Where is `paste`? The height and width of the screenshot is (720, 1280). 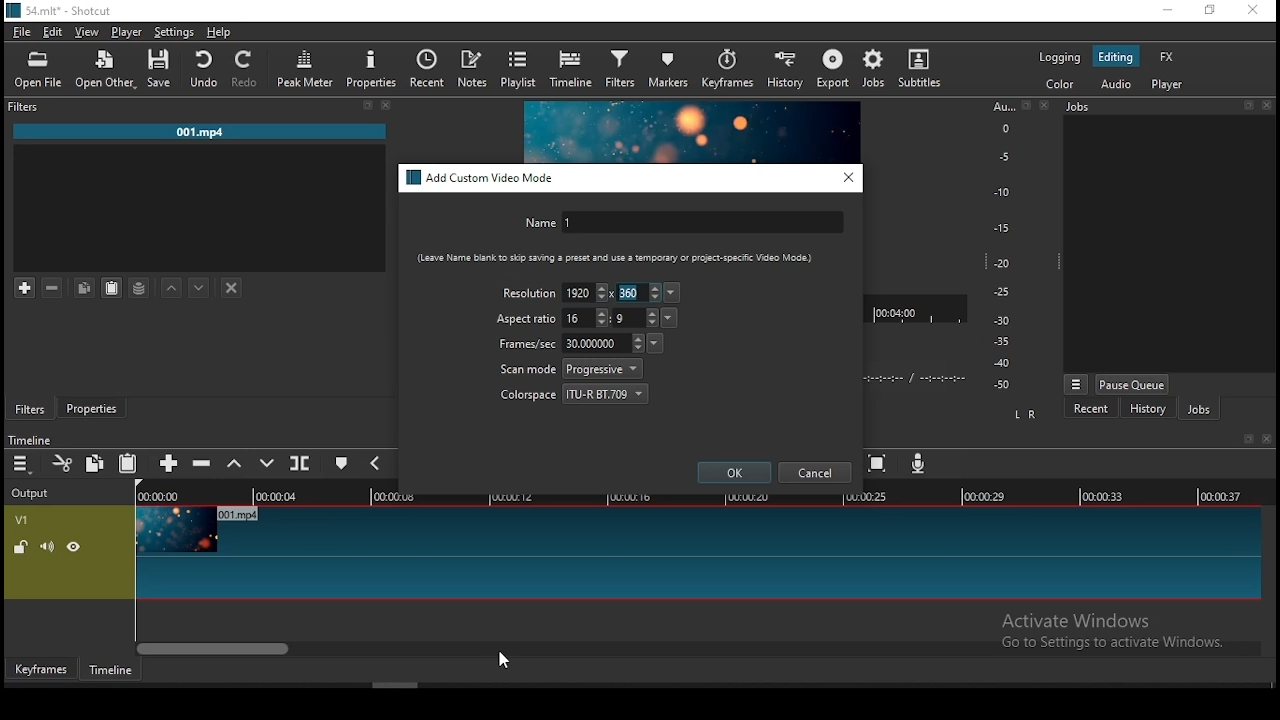 paste is located at coordinates (112, 288).